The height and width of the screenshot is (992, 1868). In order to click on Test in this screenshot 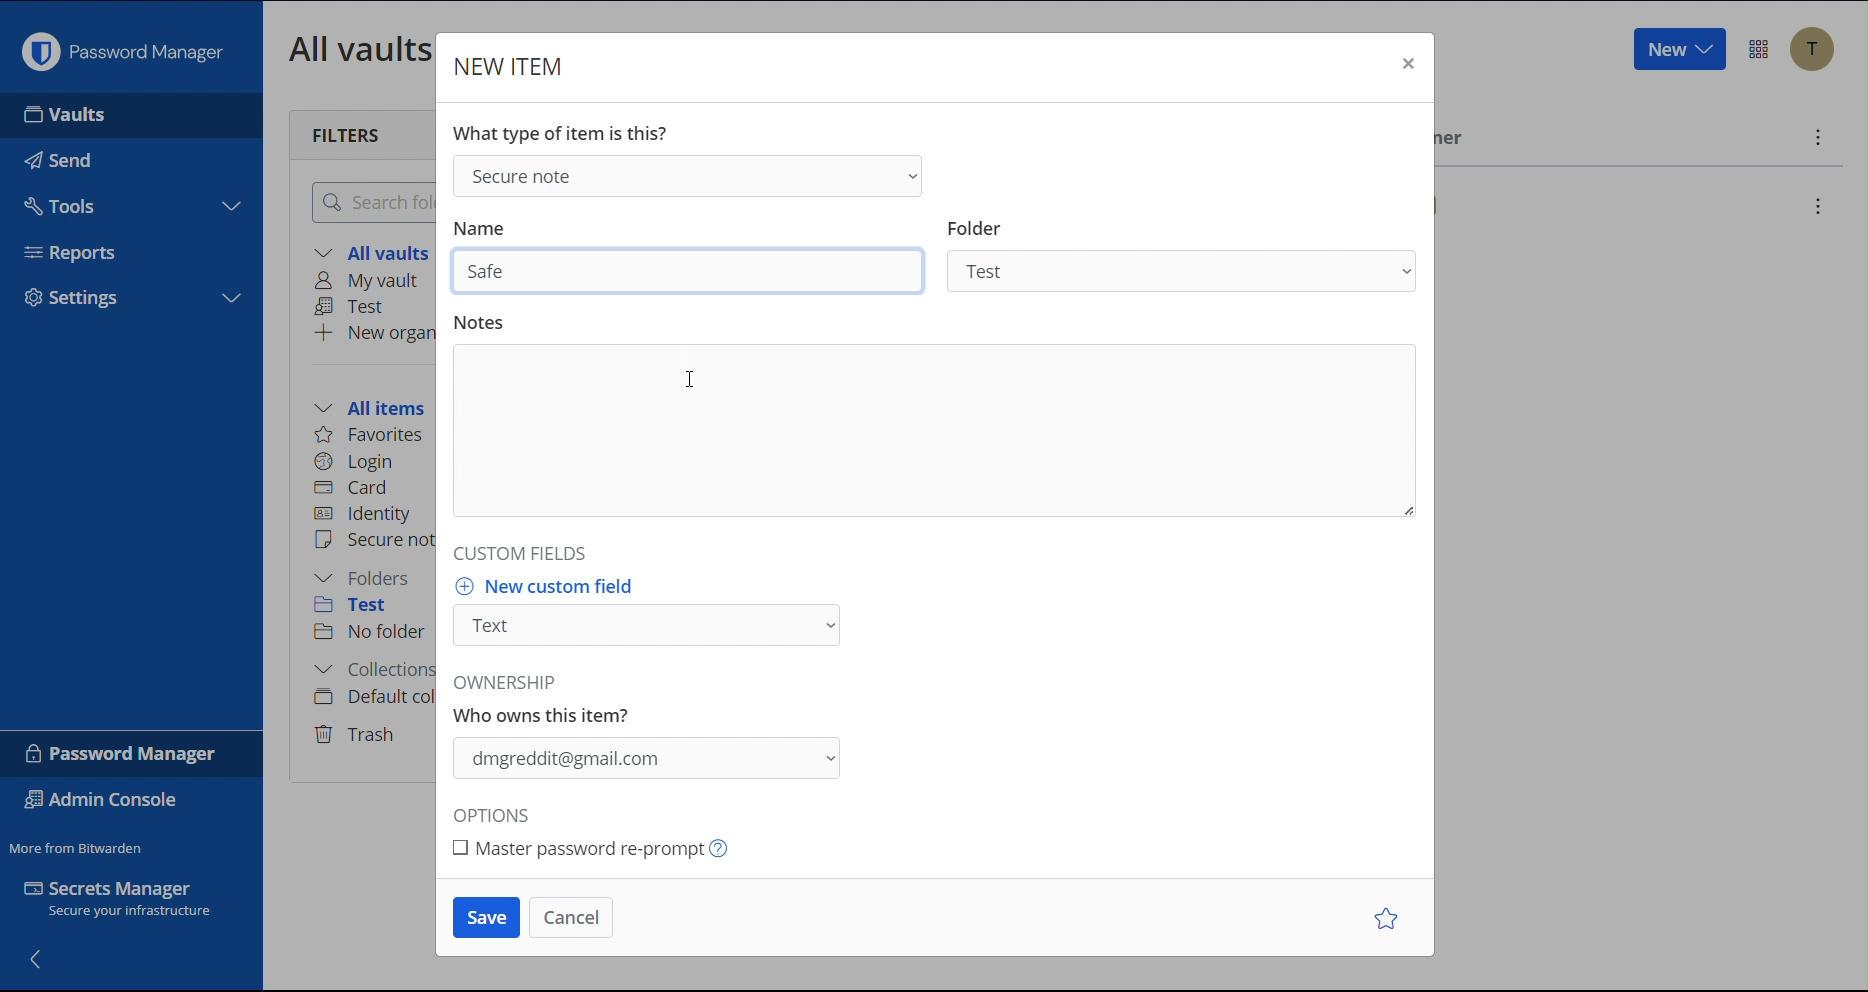, I will do `click(355, 307)`.